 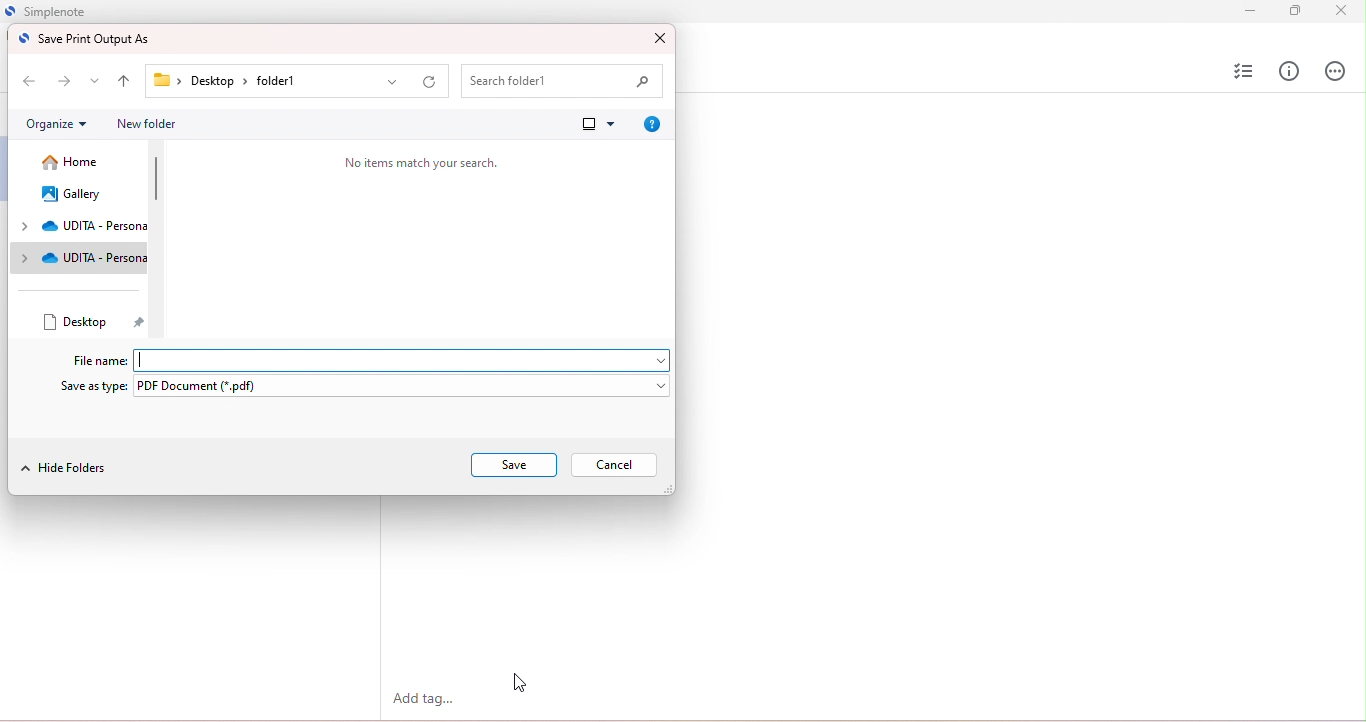 I want to click on info, so click(x=1290, y=71).